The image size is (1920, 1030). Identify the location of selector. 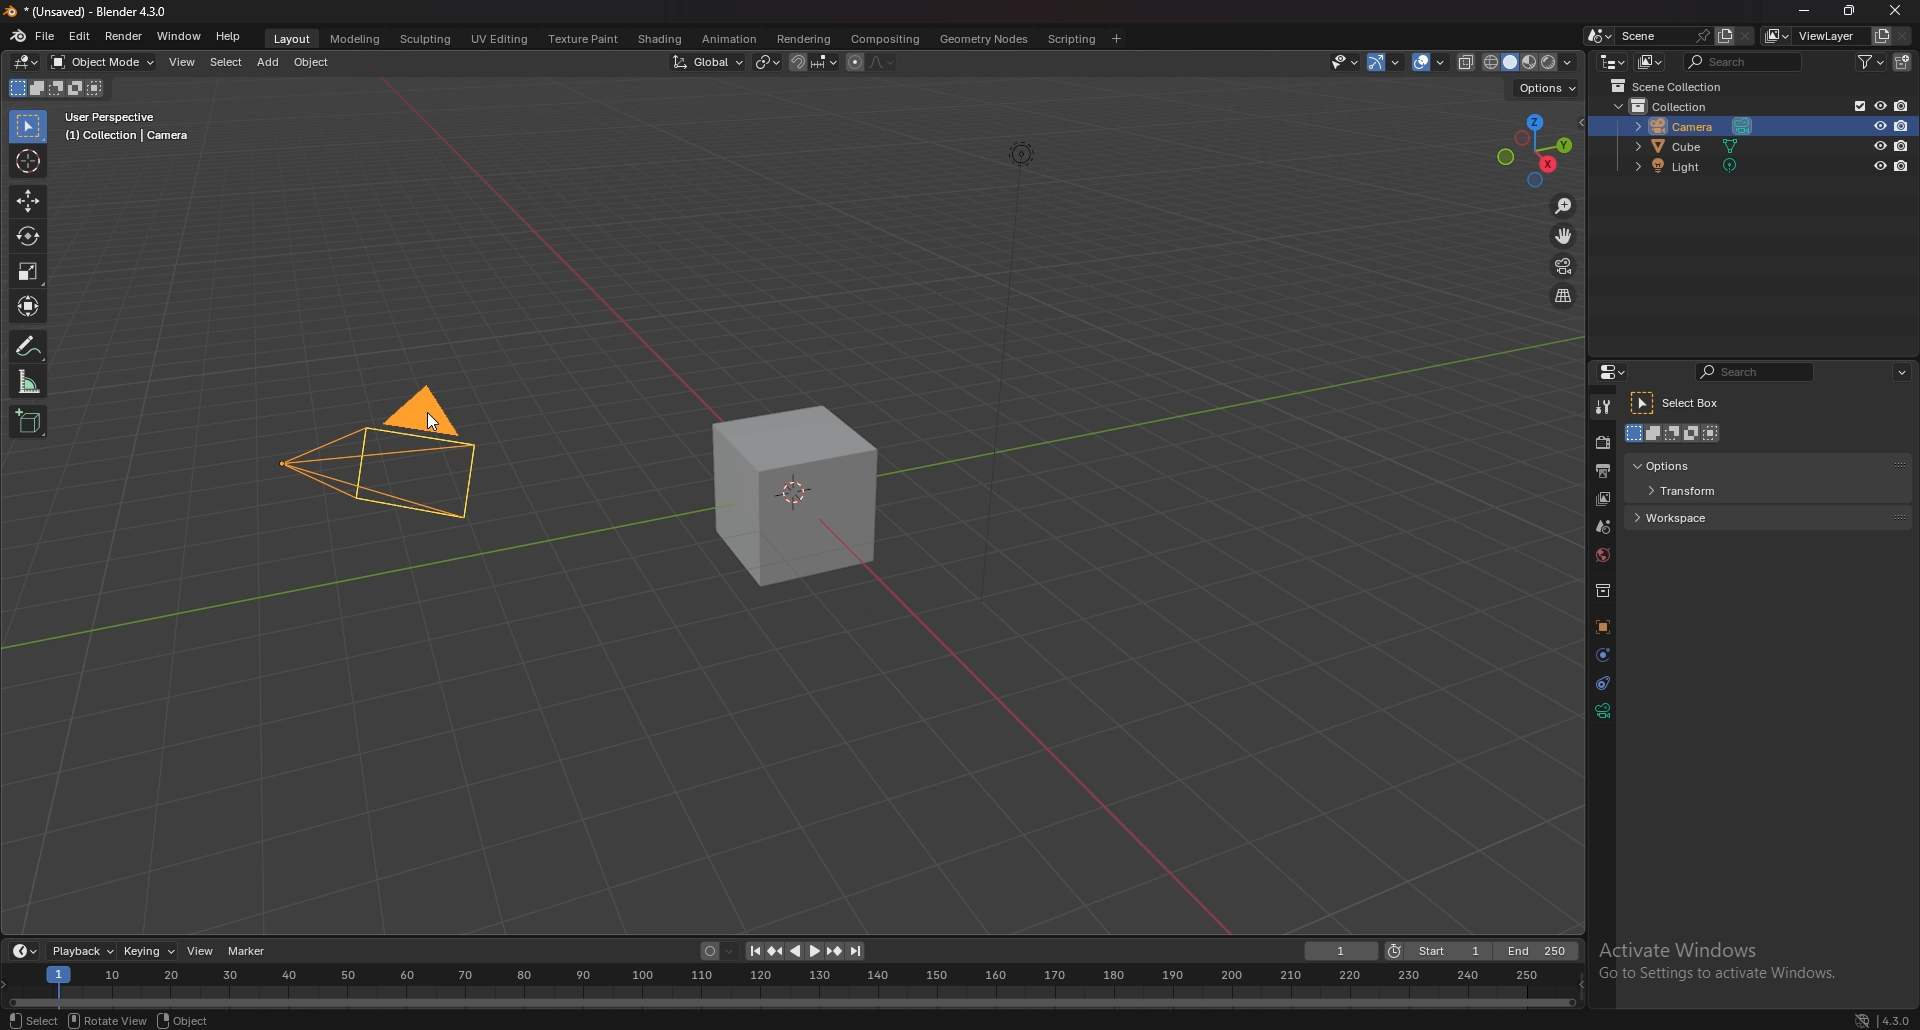
(28, 127).